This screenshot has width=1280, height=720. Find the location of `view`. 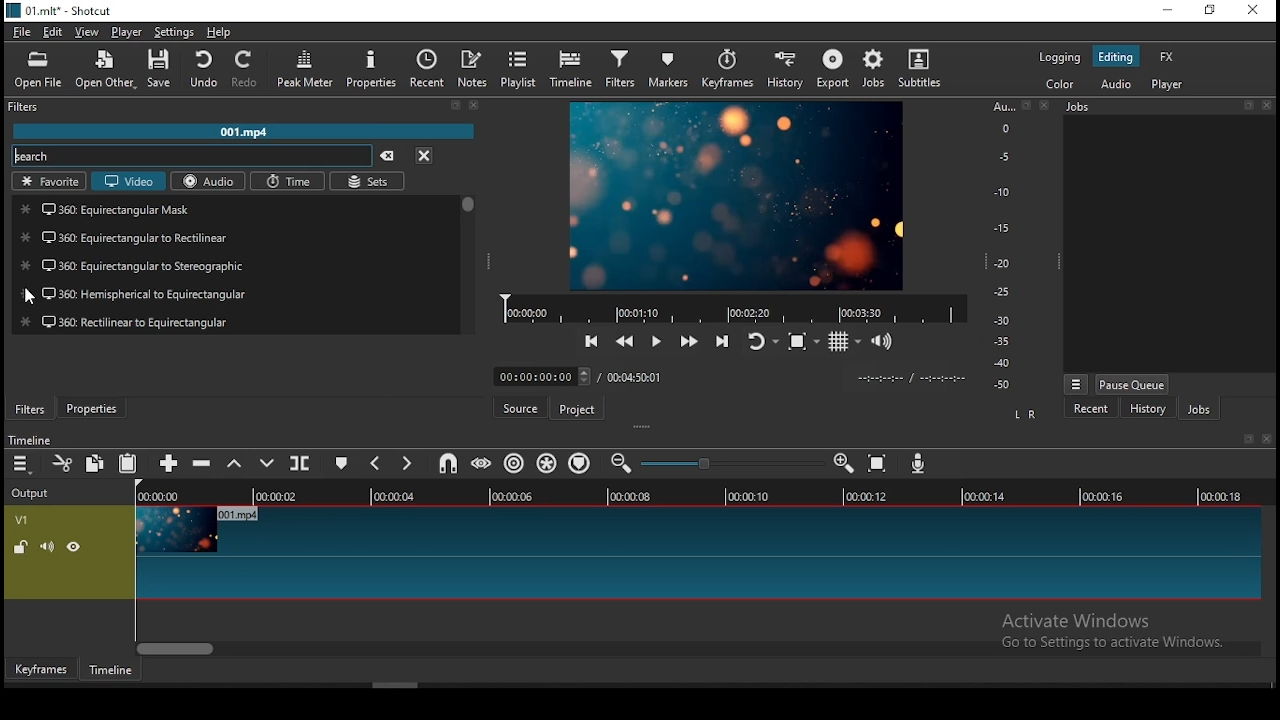

view is located at coordinates (88, 33).